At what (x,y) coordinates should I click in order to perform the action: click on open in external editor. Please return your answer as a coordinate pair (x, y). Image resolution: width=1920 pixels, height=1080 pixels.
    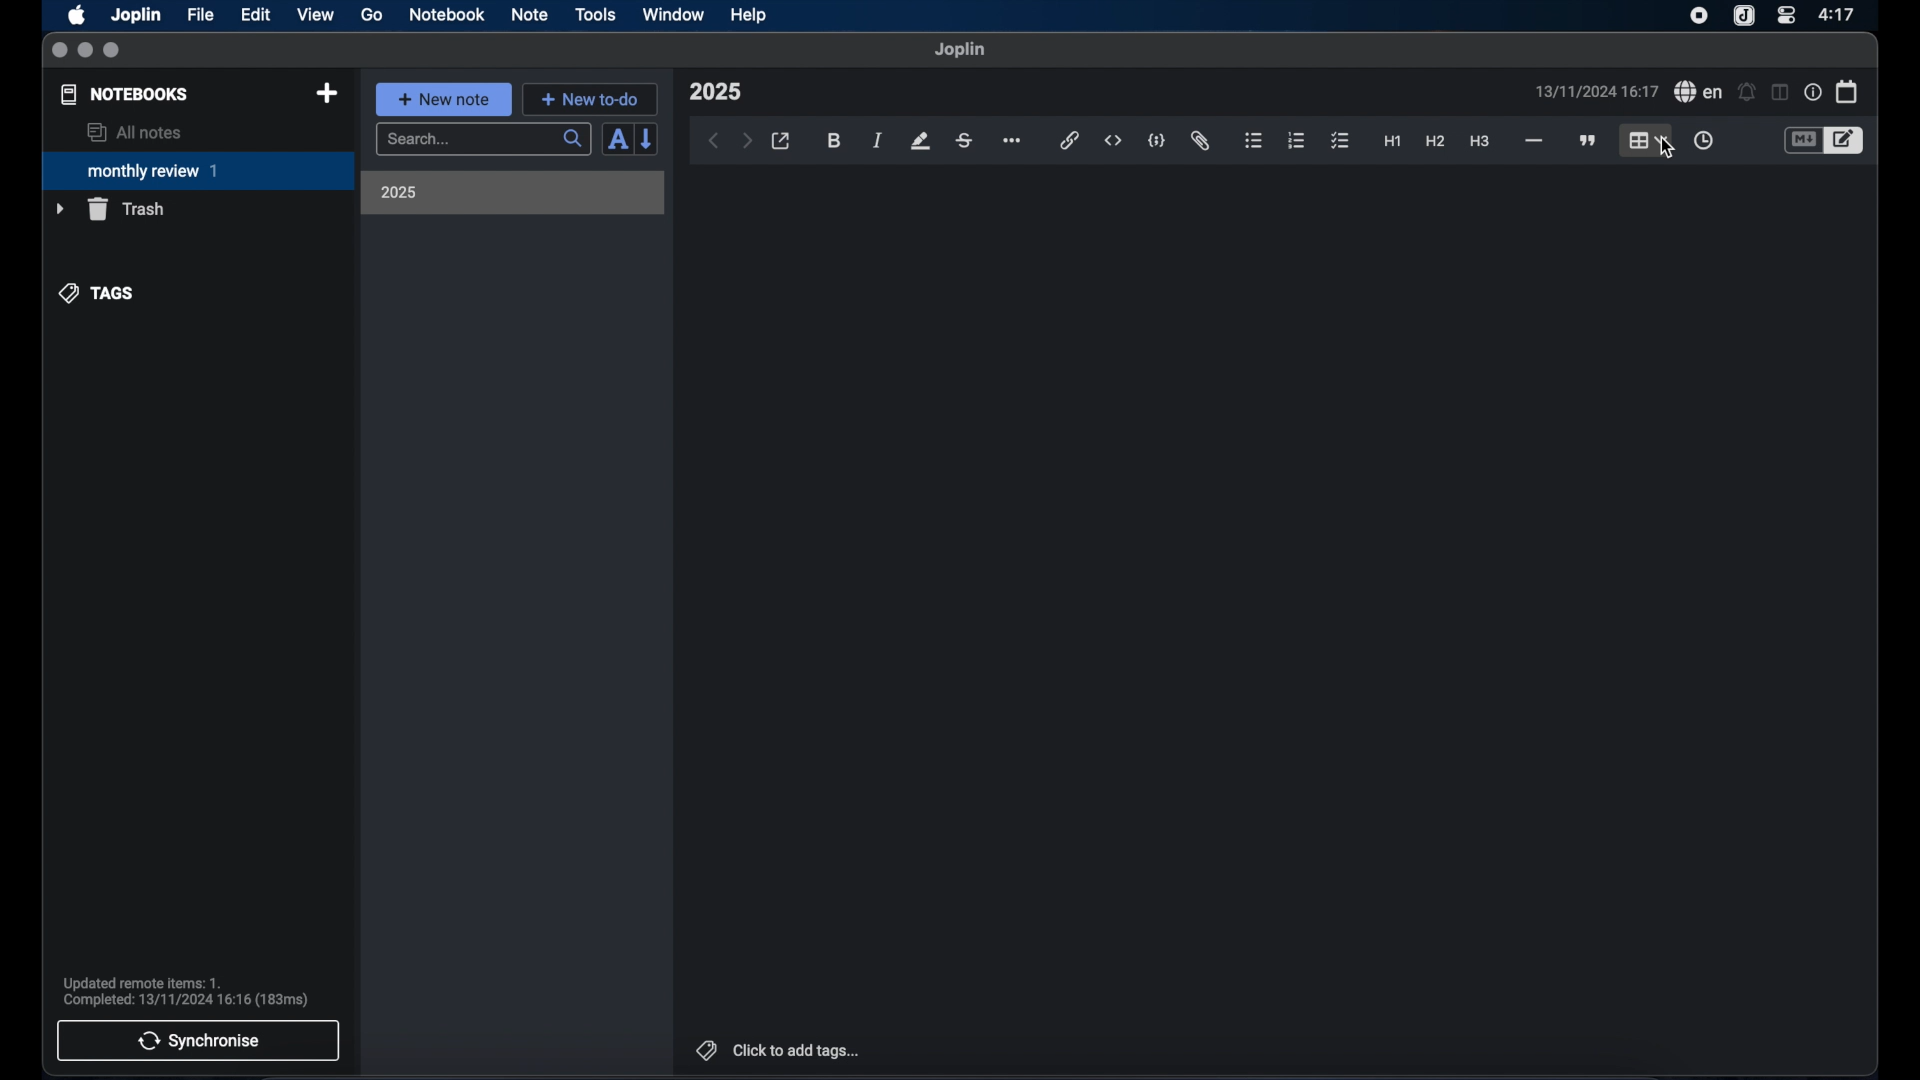
    Looking at the image, I should click on (782, 142).